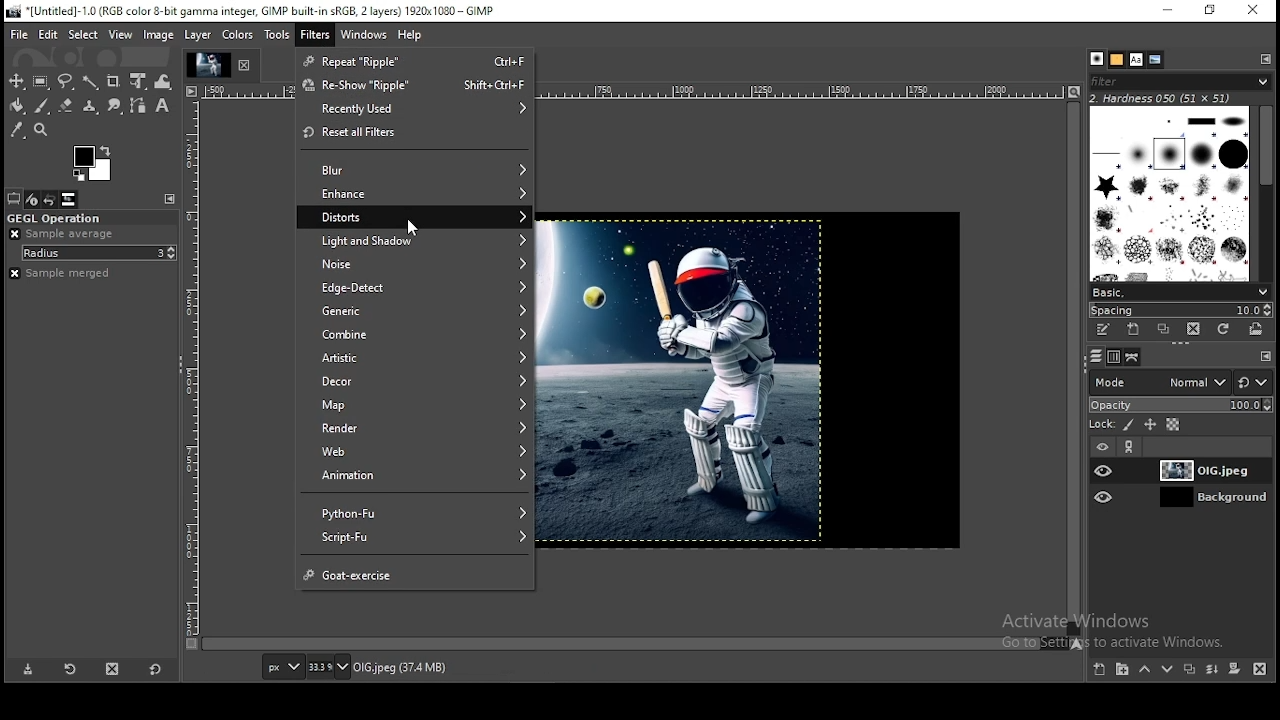  What do you see at coordinates (679, 382) in the screenshot?
I see `image` at bounding box center [679, 382].